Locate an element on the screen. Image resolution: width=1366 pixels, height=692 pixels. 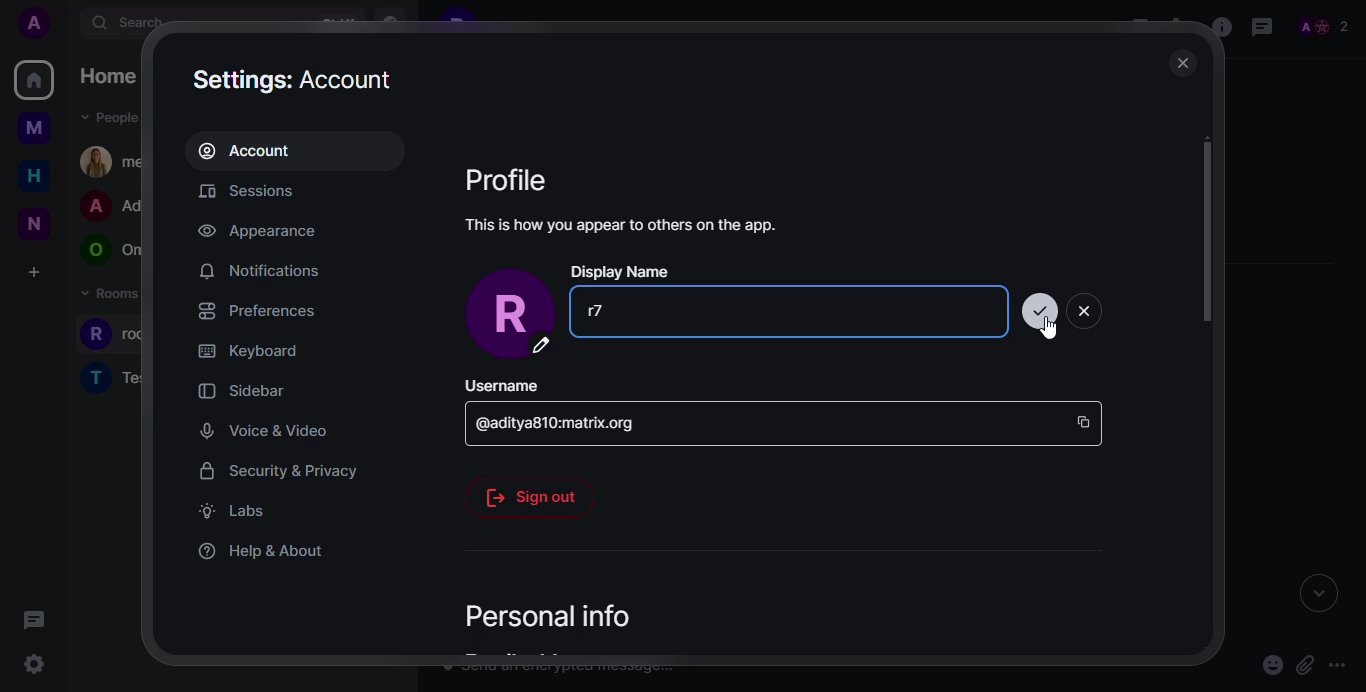
security is located at coordinates (282, 469).